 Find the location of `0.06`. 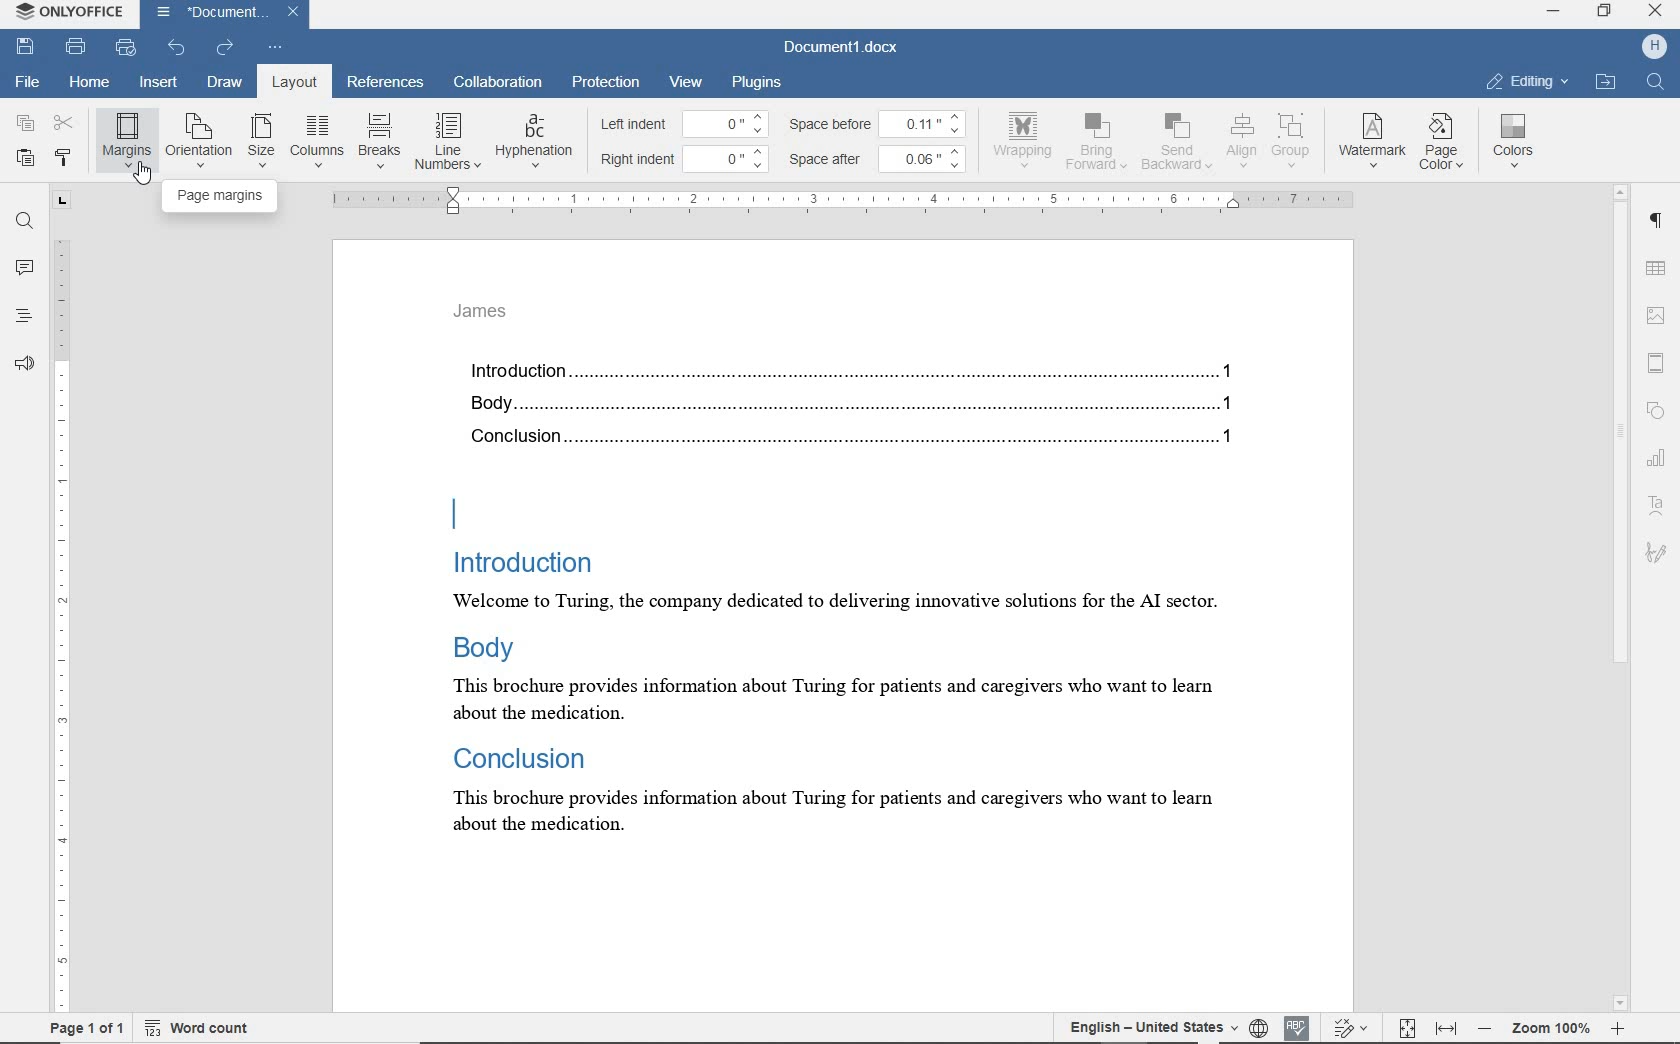

0.06 is located at coordinates (927, 158).